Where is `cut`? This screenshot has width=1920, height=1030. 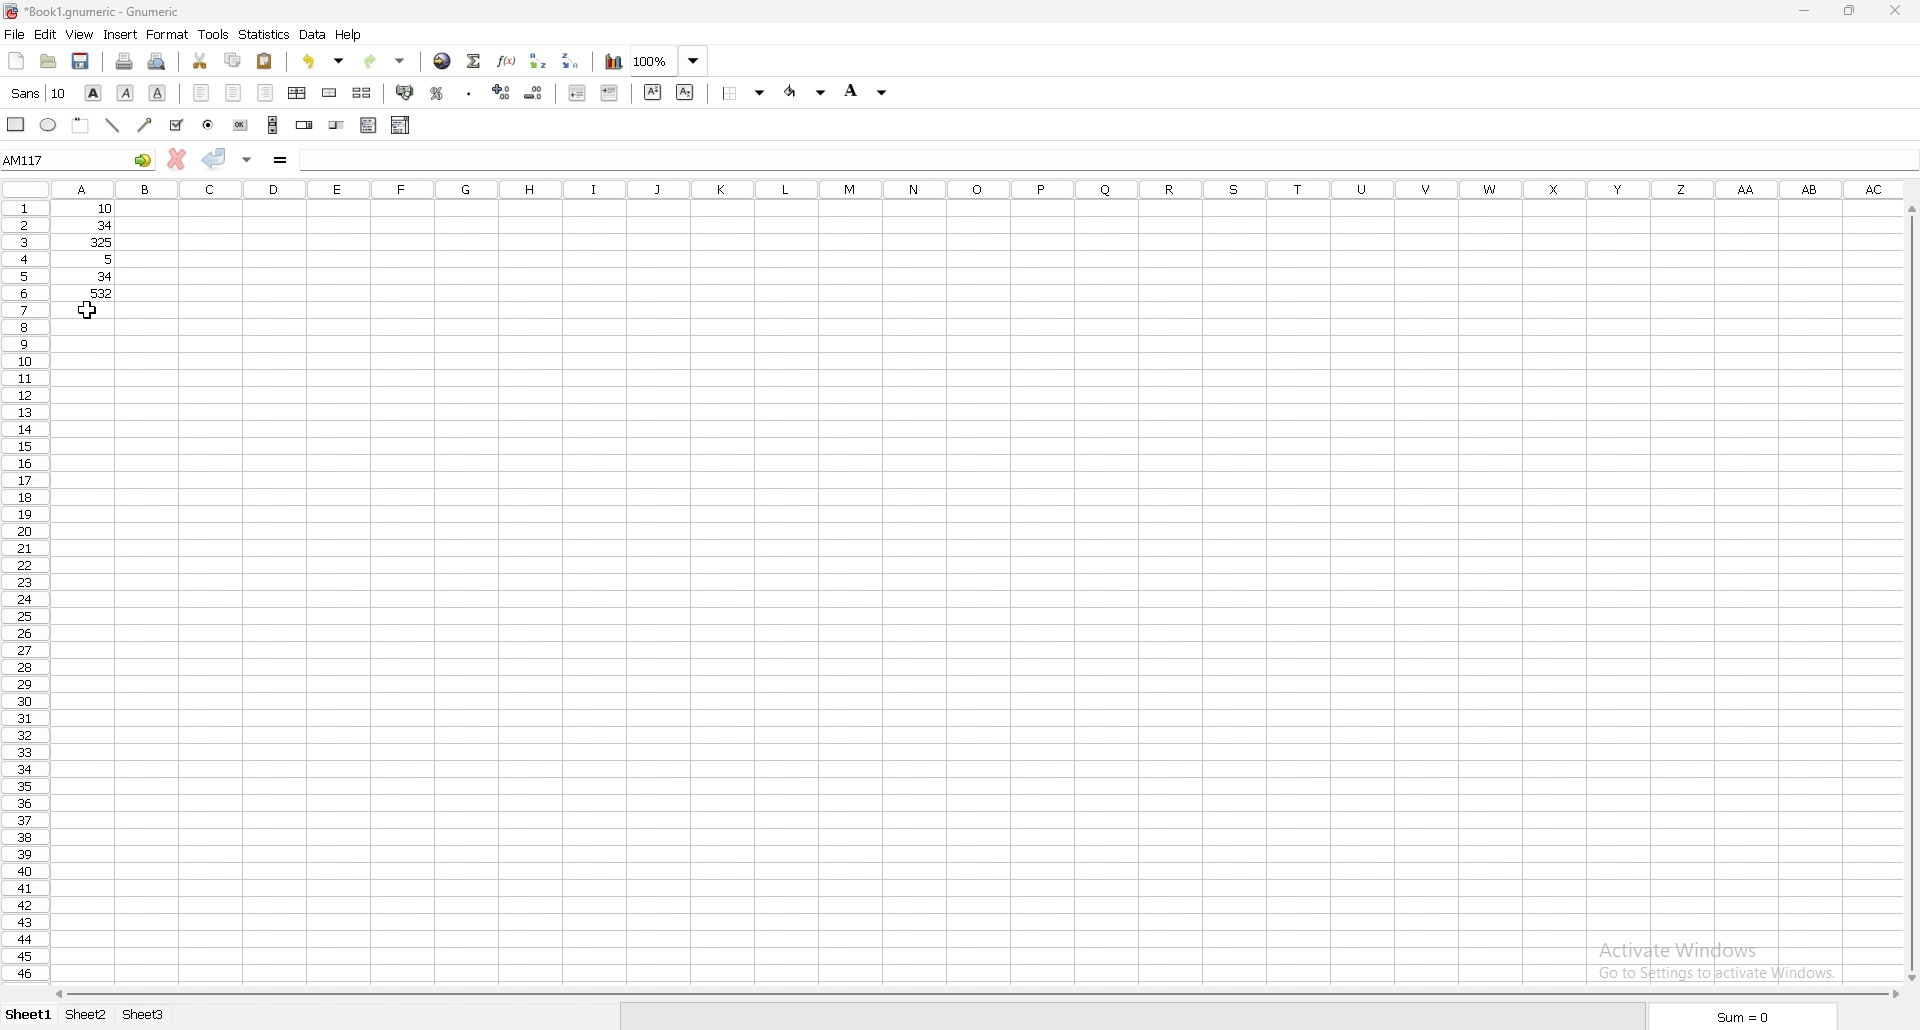 cut is located at coordinates (200, 61).